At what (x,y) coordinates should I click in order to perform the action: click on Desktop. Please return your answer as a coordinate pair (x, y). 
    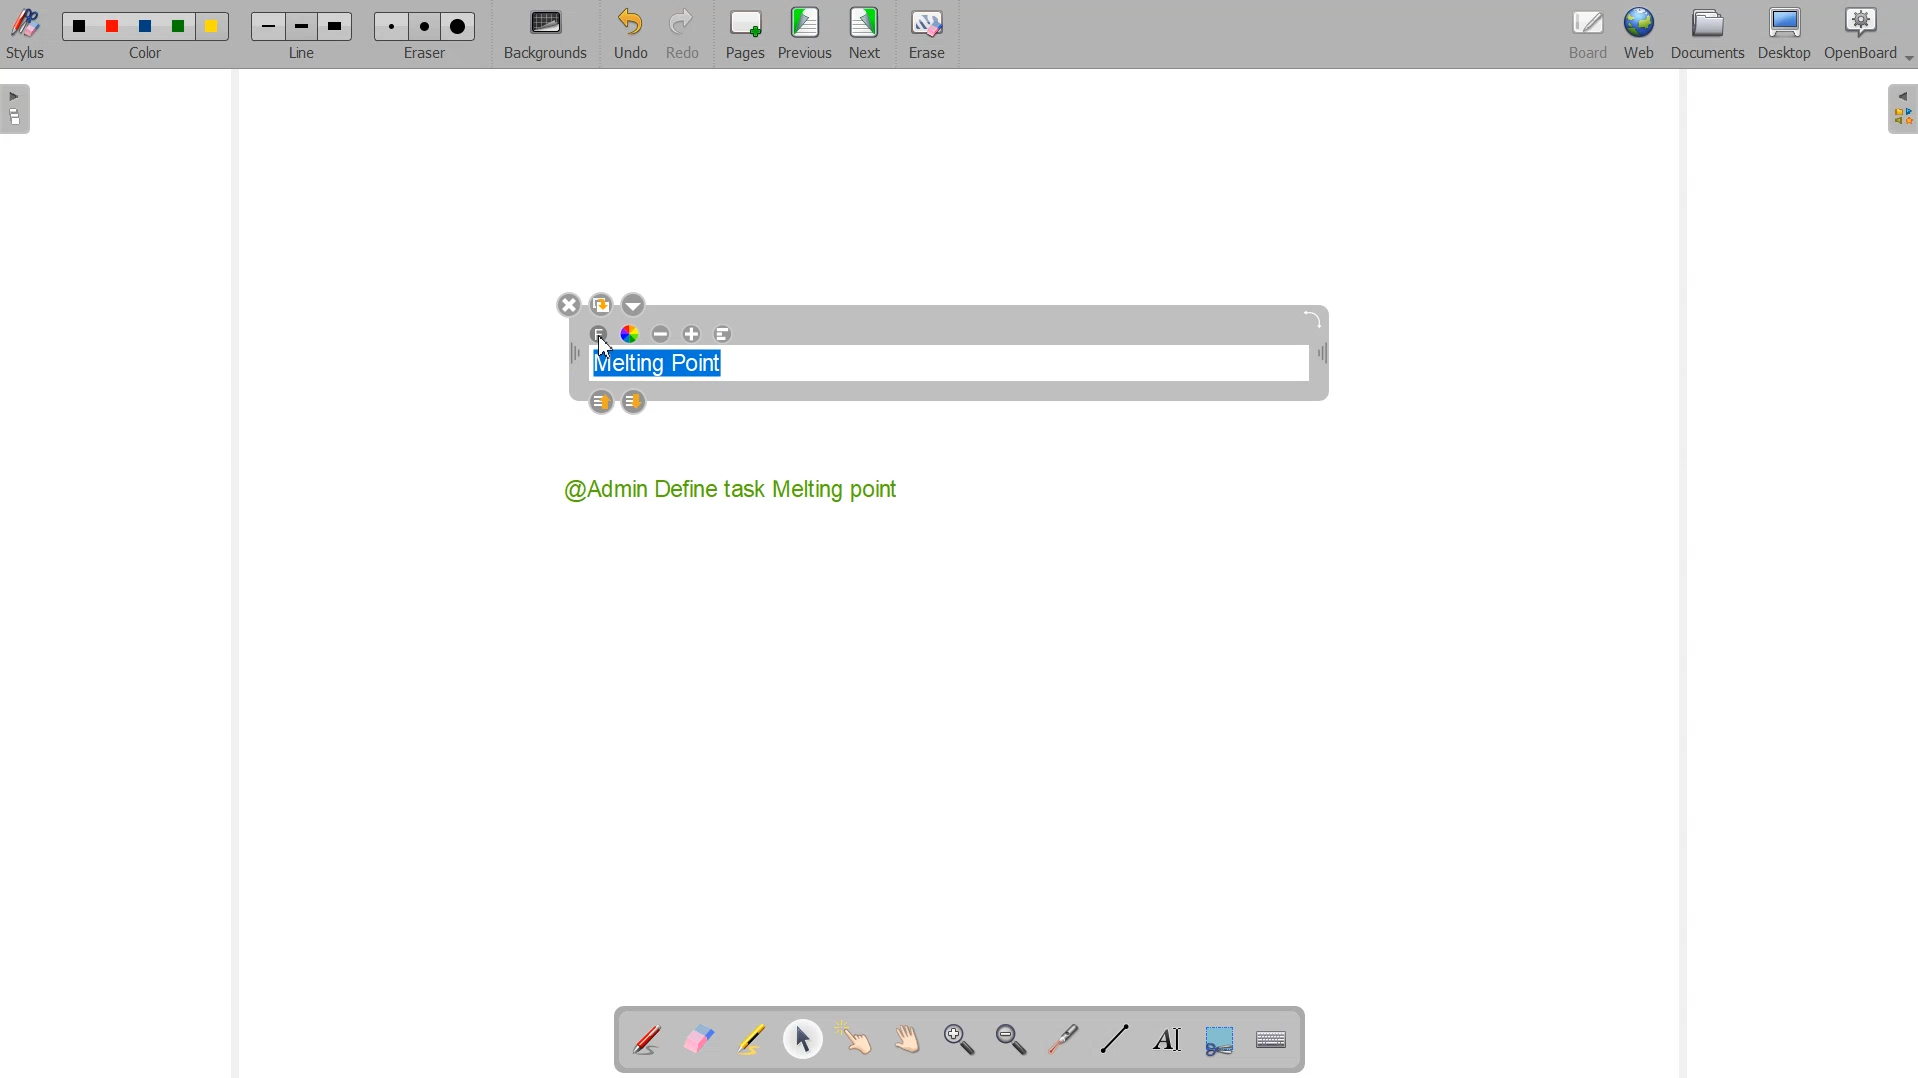
    Looking at the image, I should click on (1786, 35).